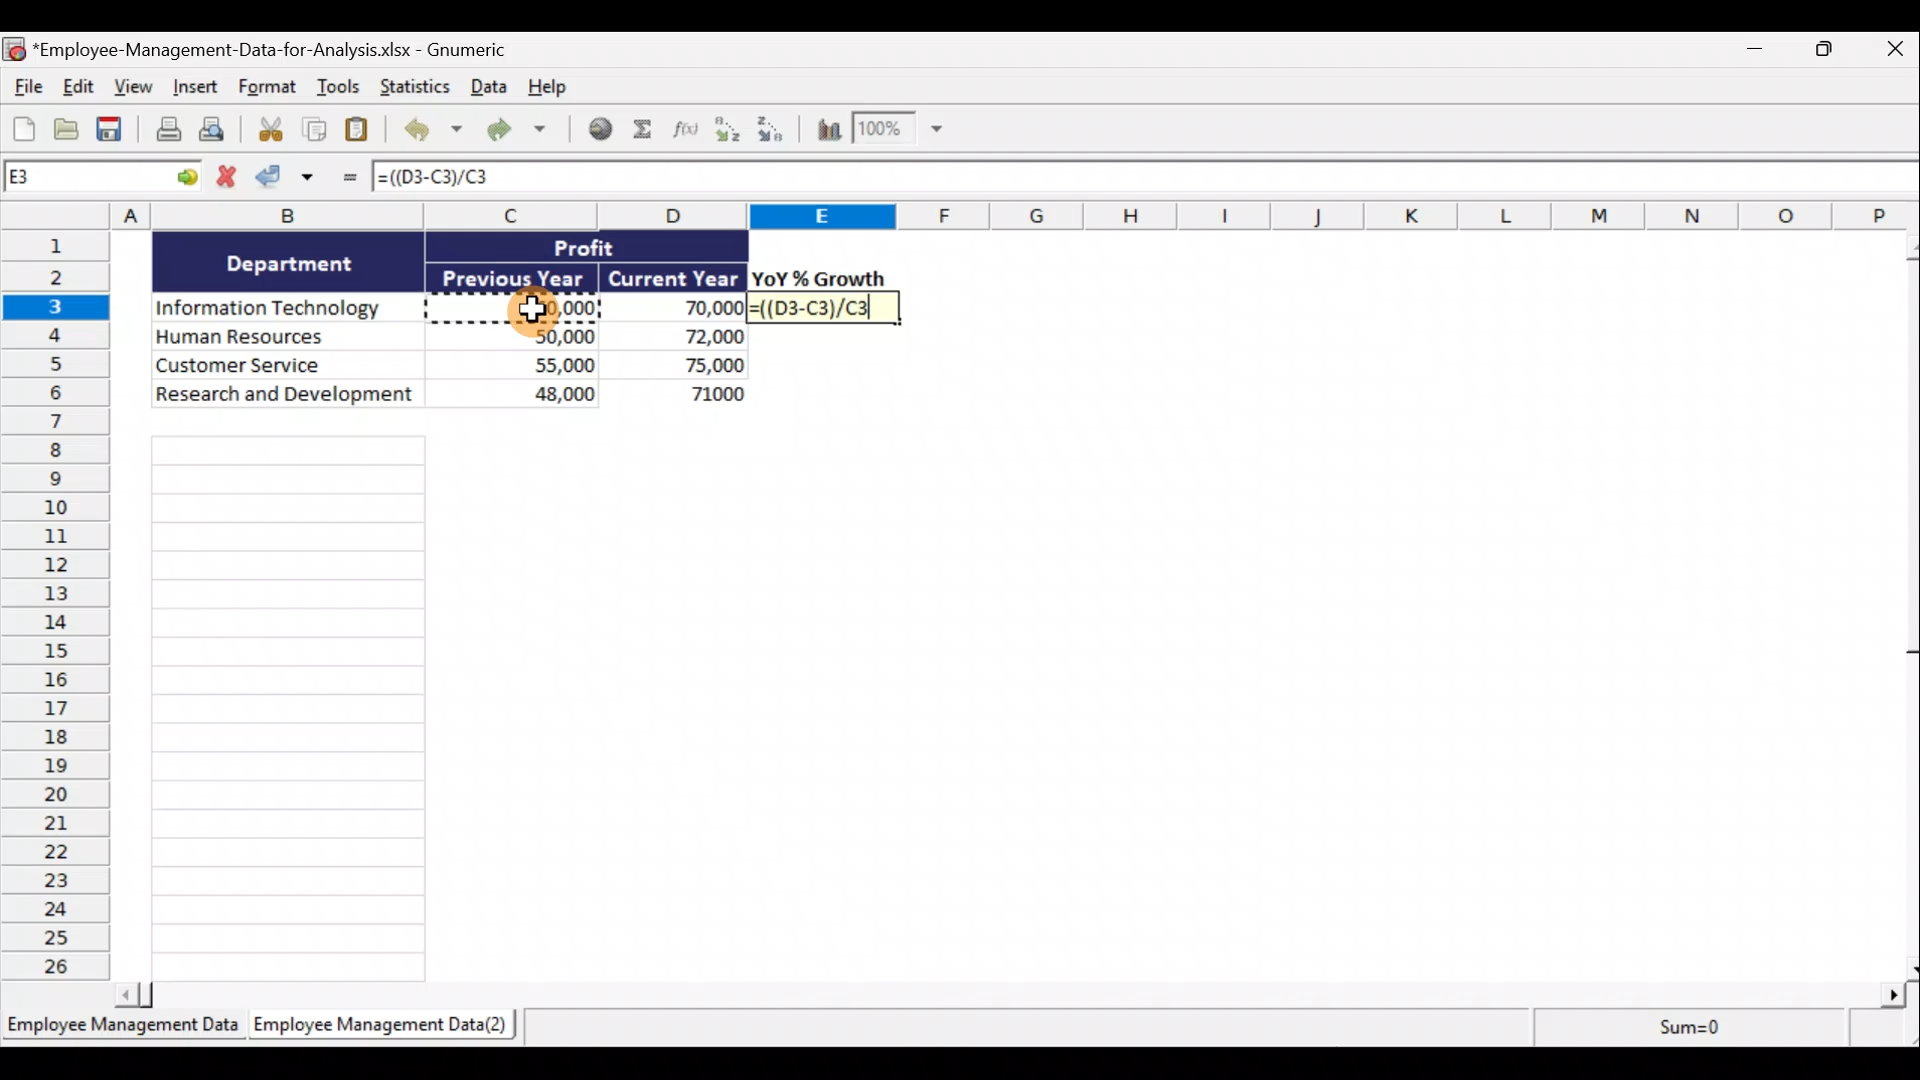 The image size is (1920, 1080). What do you see at coordinates (375, 1026) in the screenshot?
I see `Sheet 2` at bounding box center [375, 1026].